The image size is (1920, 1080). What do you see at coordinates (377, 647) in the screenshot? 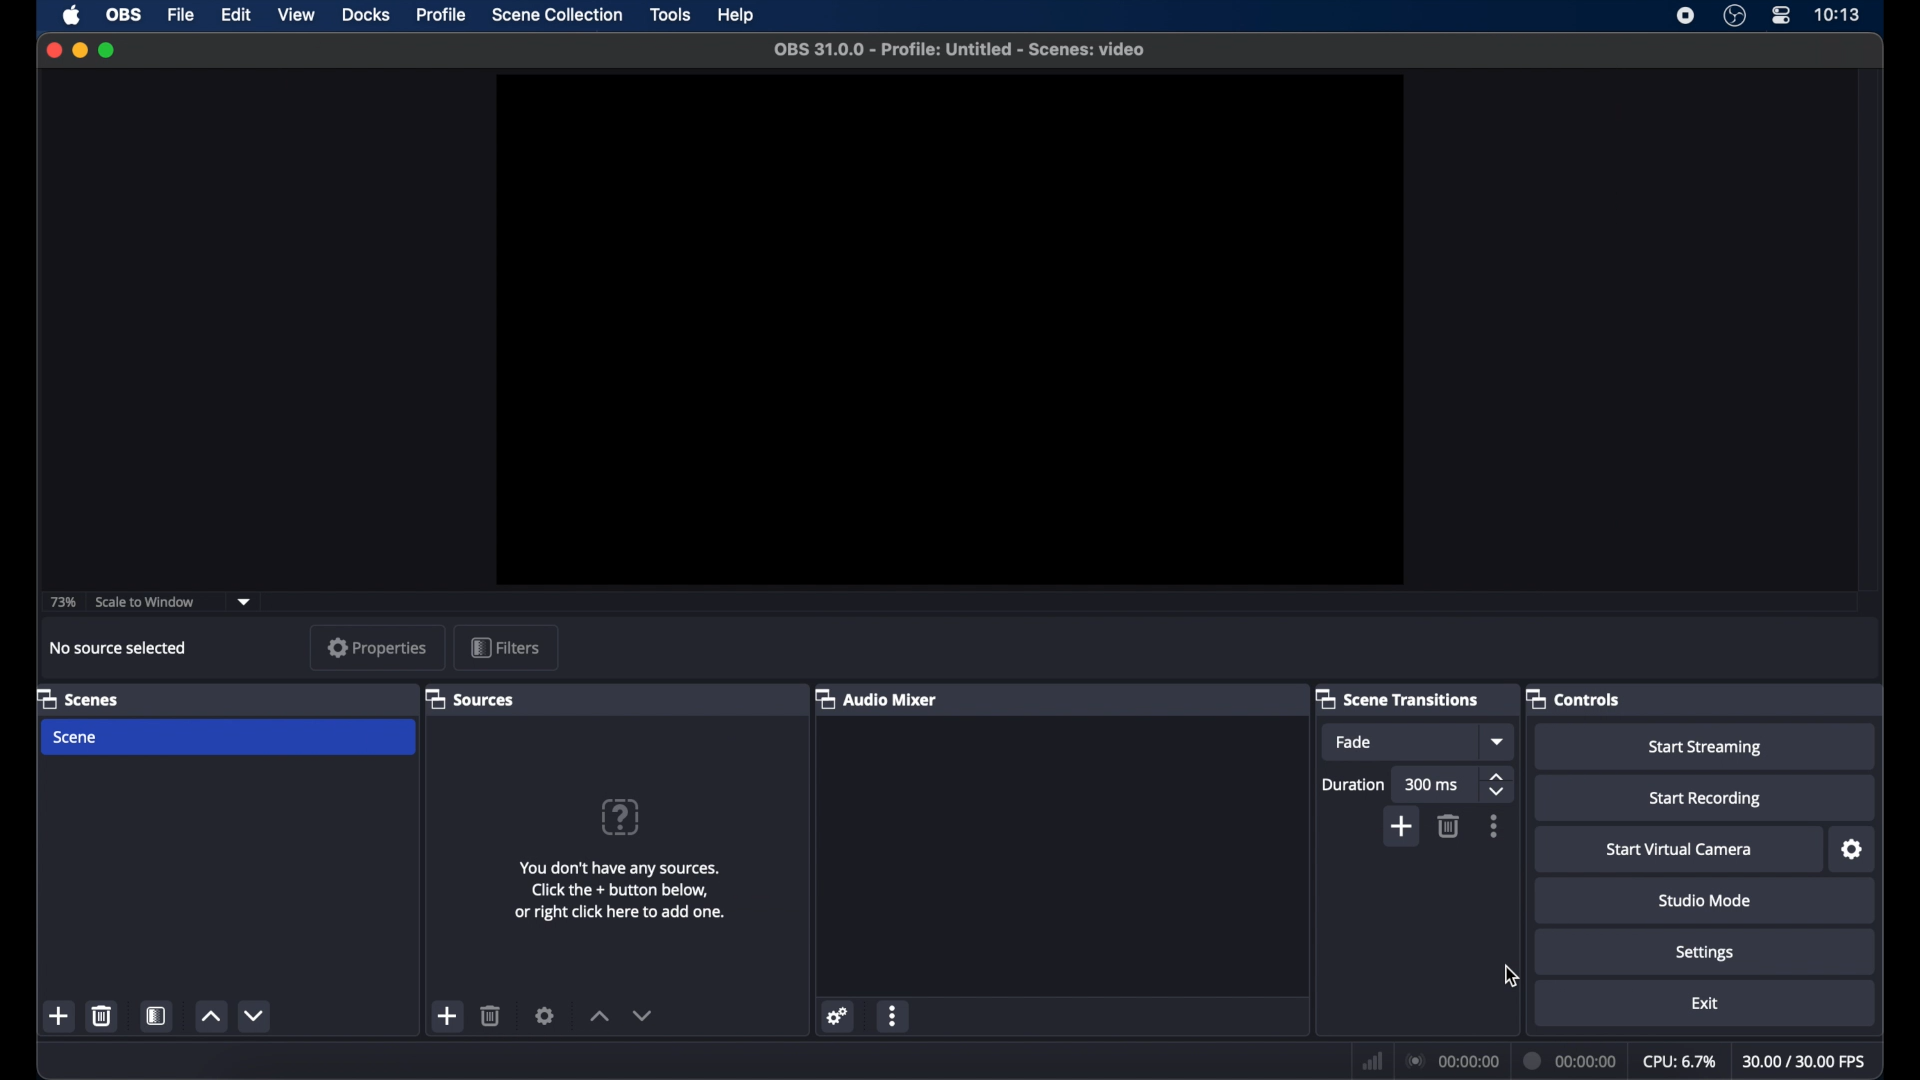
I see `properties` at bounding box center [377, 647].